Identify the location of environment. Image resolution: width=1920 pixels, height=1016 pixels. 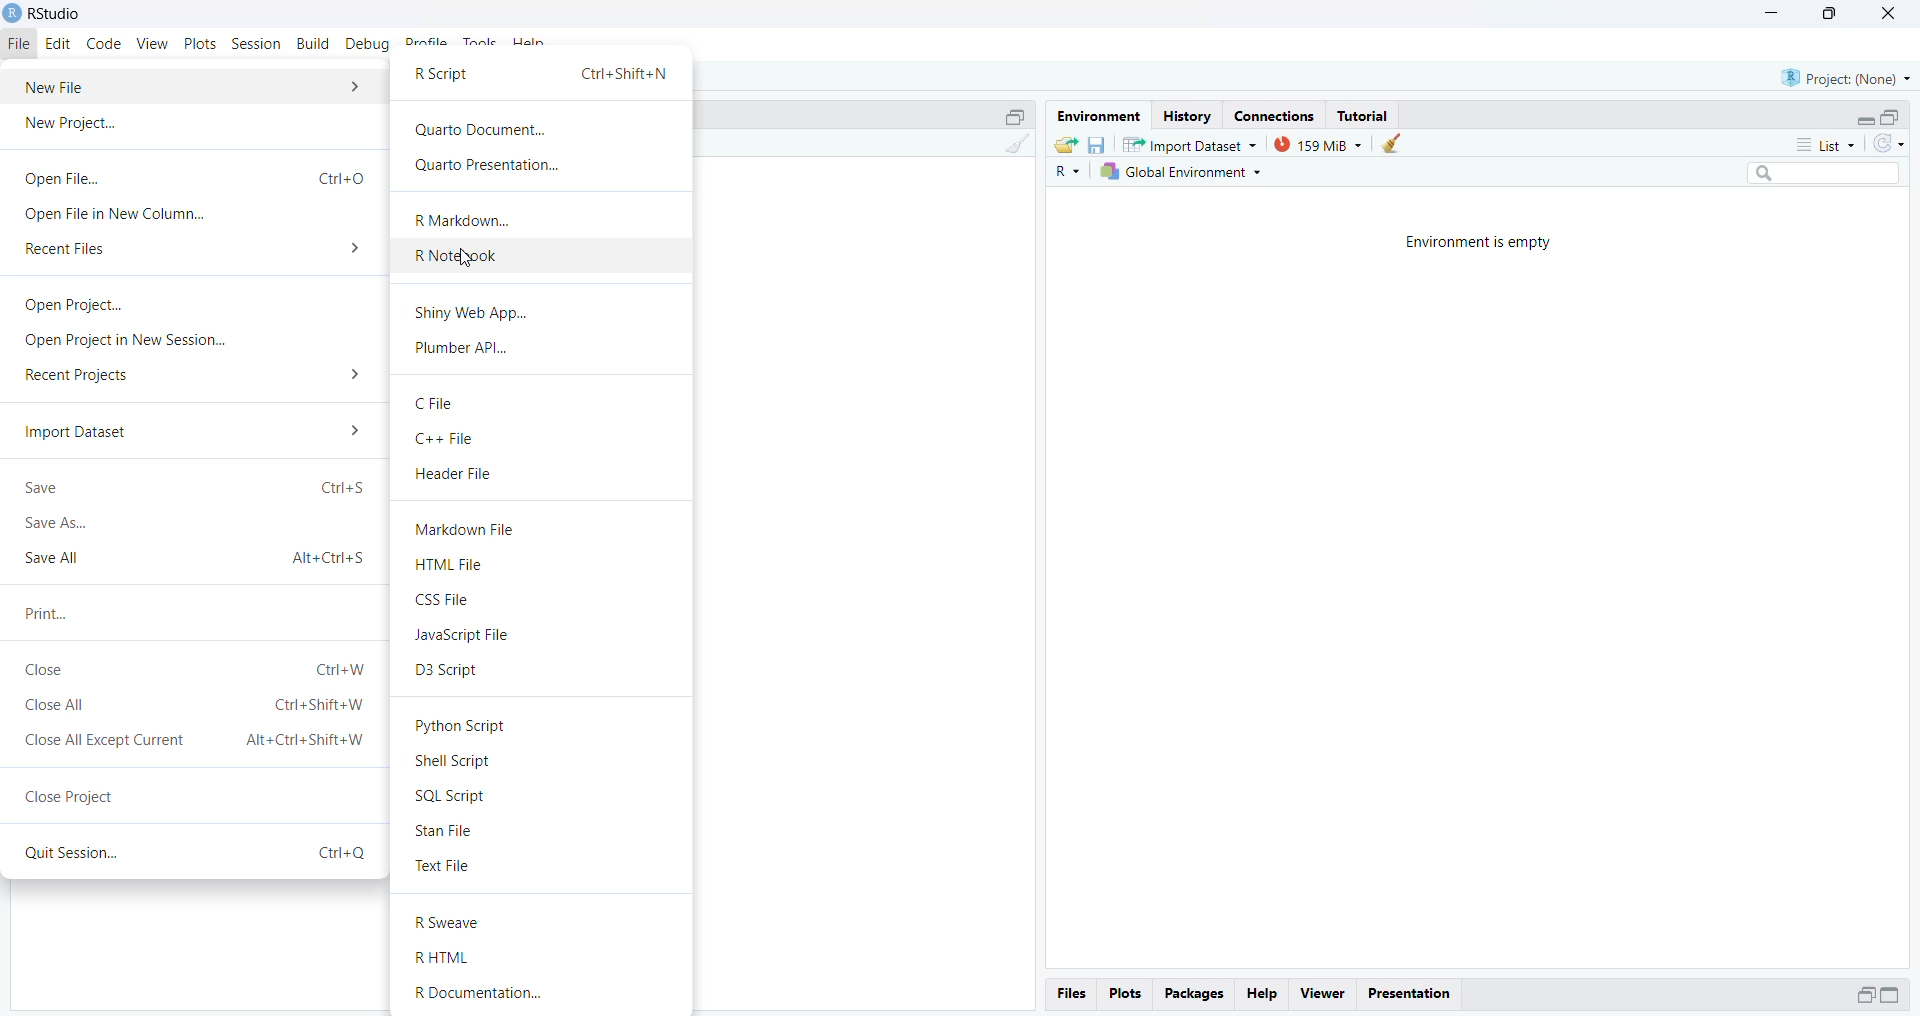
(1097, 116).